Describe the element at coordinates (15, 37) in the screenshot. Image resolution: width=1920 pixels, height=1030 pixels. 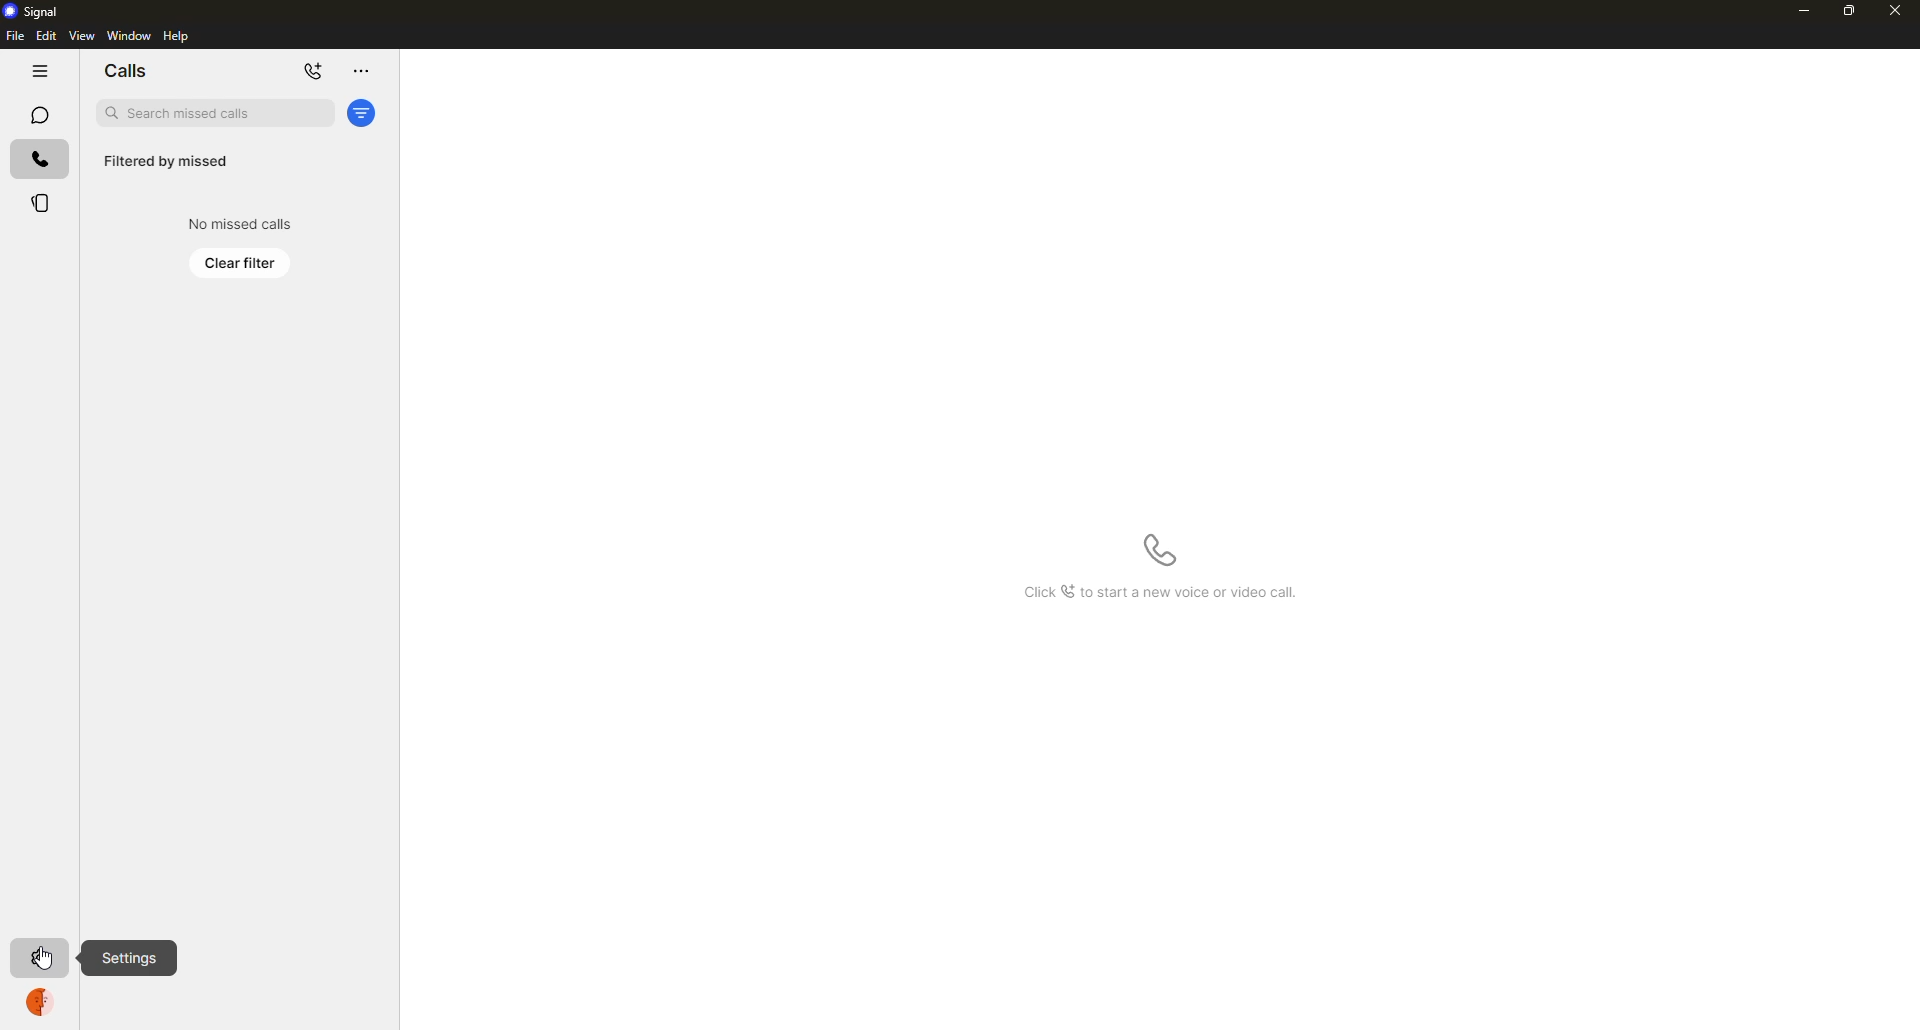
I see `file` at that location.